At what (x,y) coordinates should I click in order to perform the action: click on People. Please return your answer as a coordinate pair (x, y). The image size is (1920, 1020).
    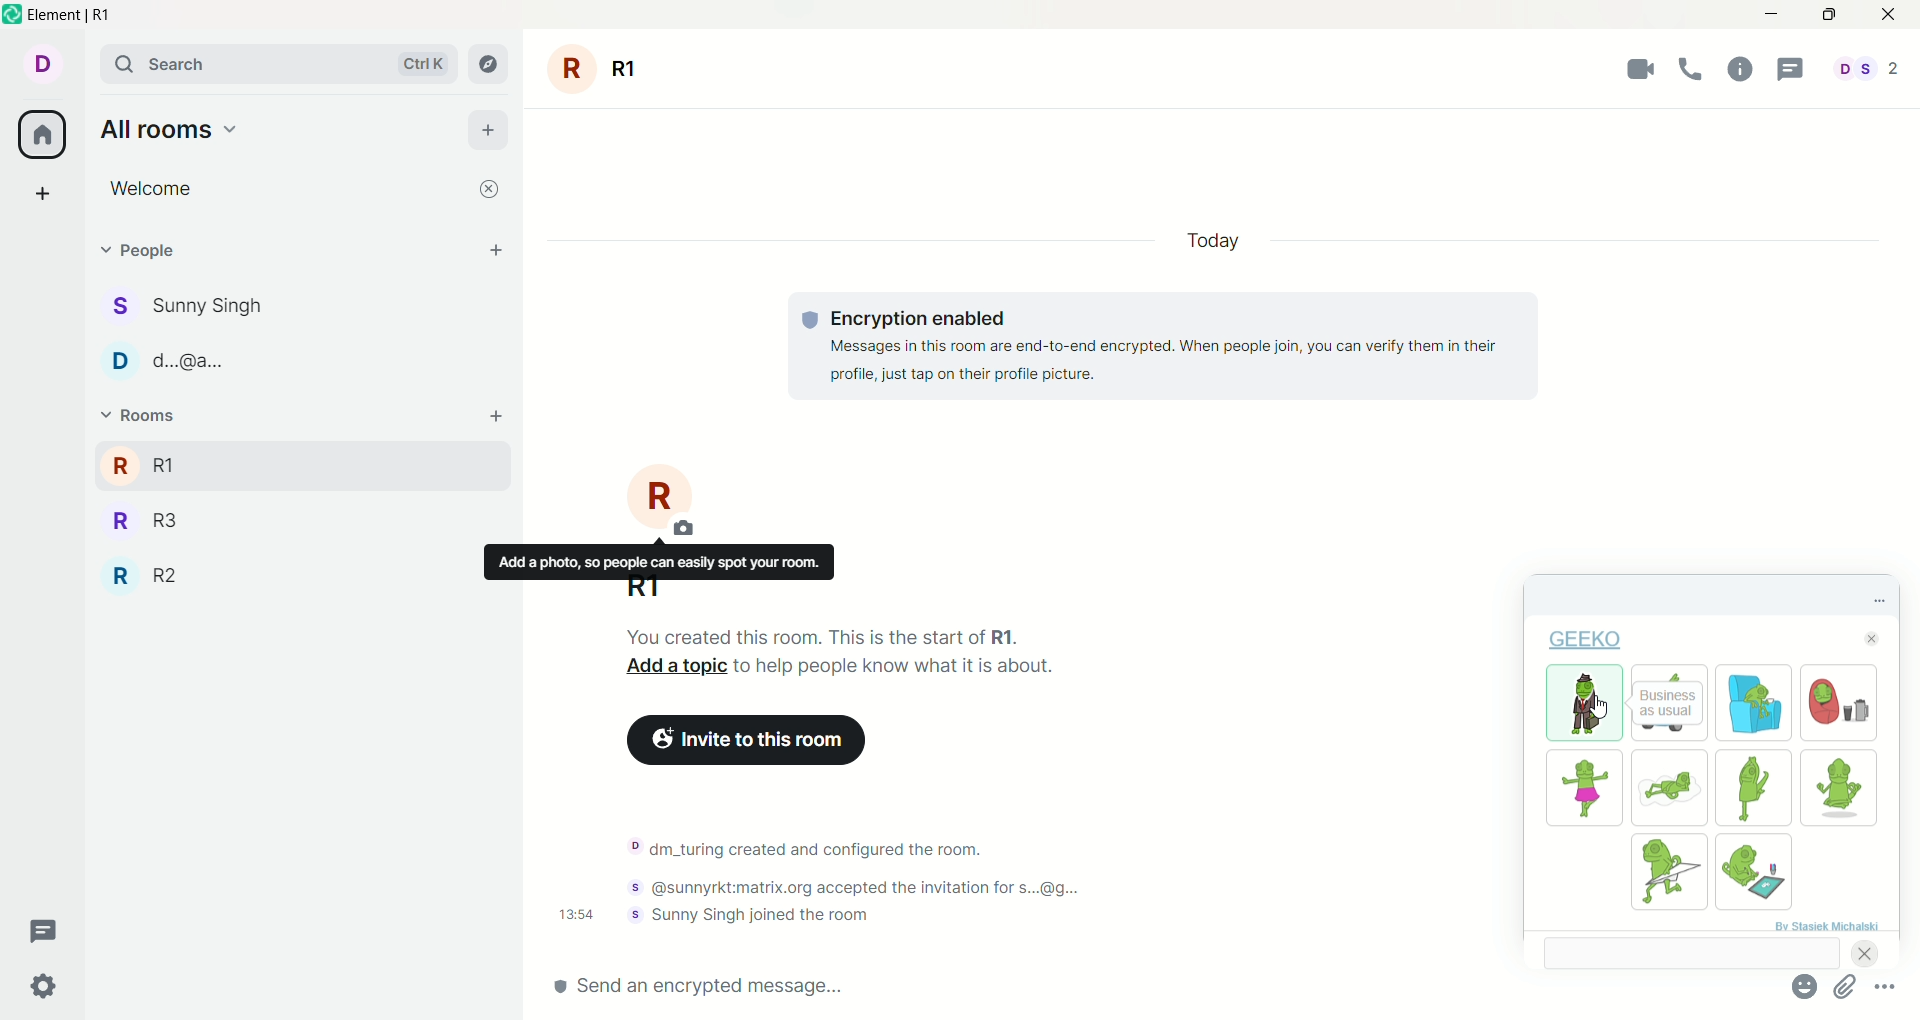
    Looking at the image, I should click on (153, 250).